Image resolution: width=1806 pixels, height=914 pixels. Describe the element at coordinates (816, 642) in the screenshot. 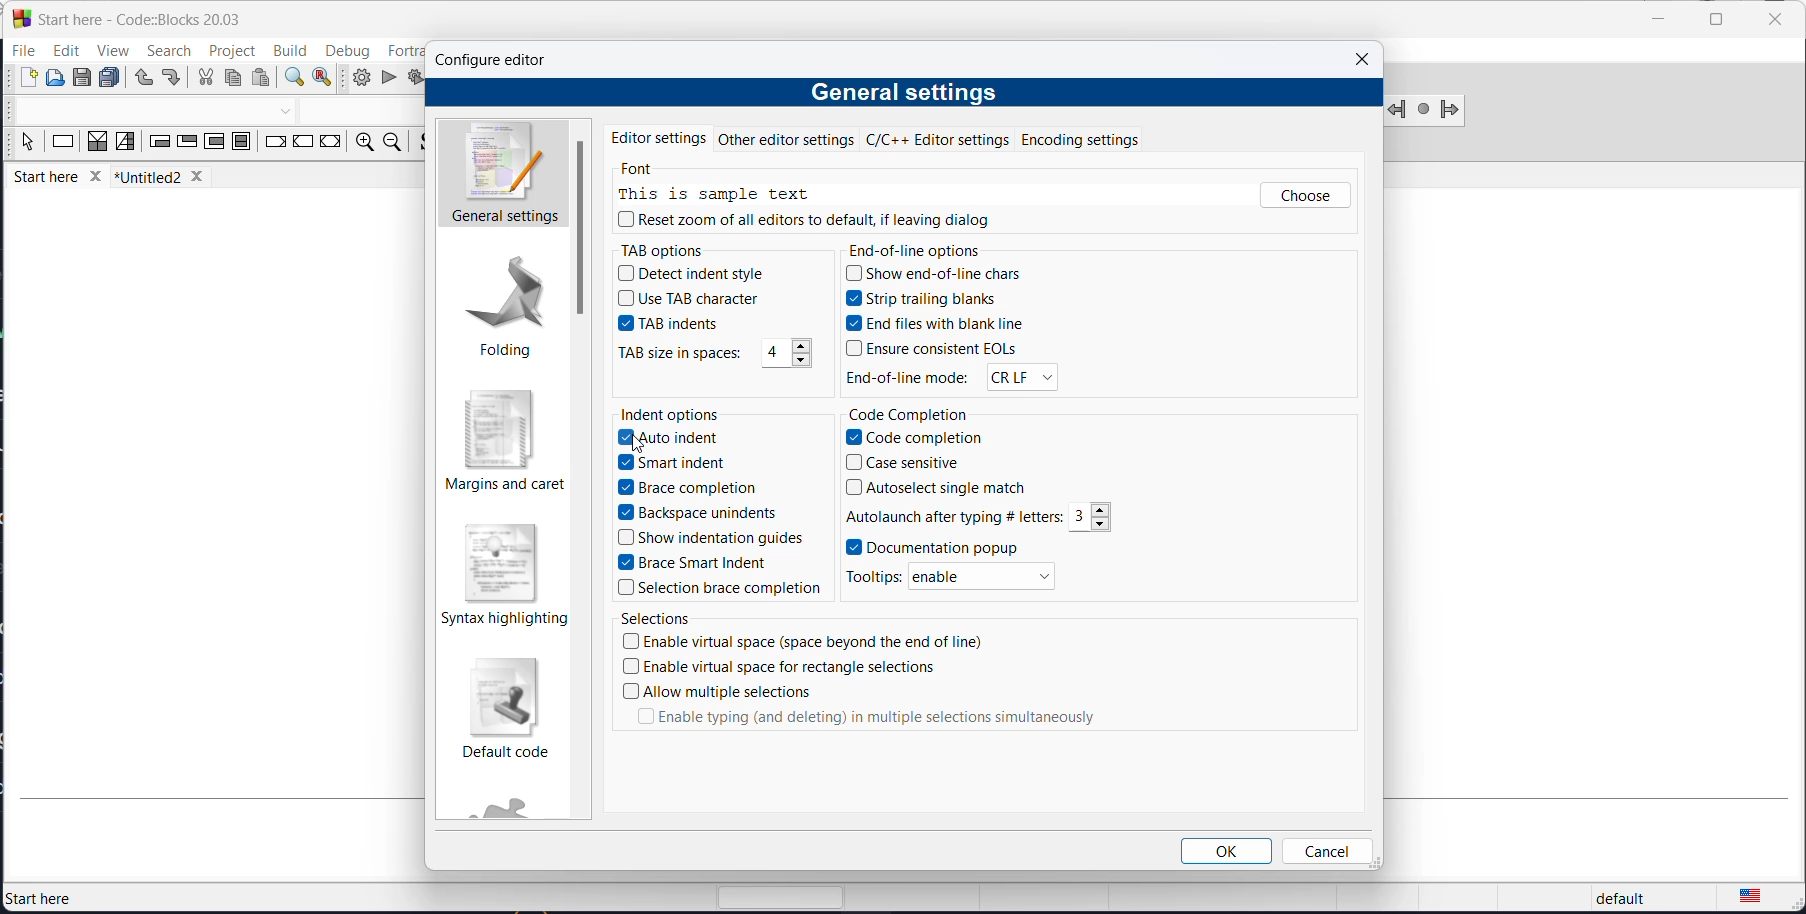

I see `enable virtual space` at that location.